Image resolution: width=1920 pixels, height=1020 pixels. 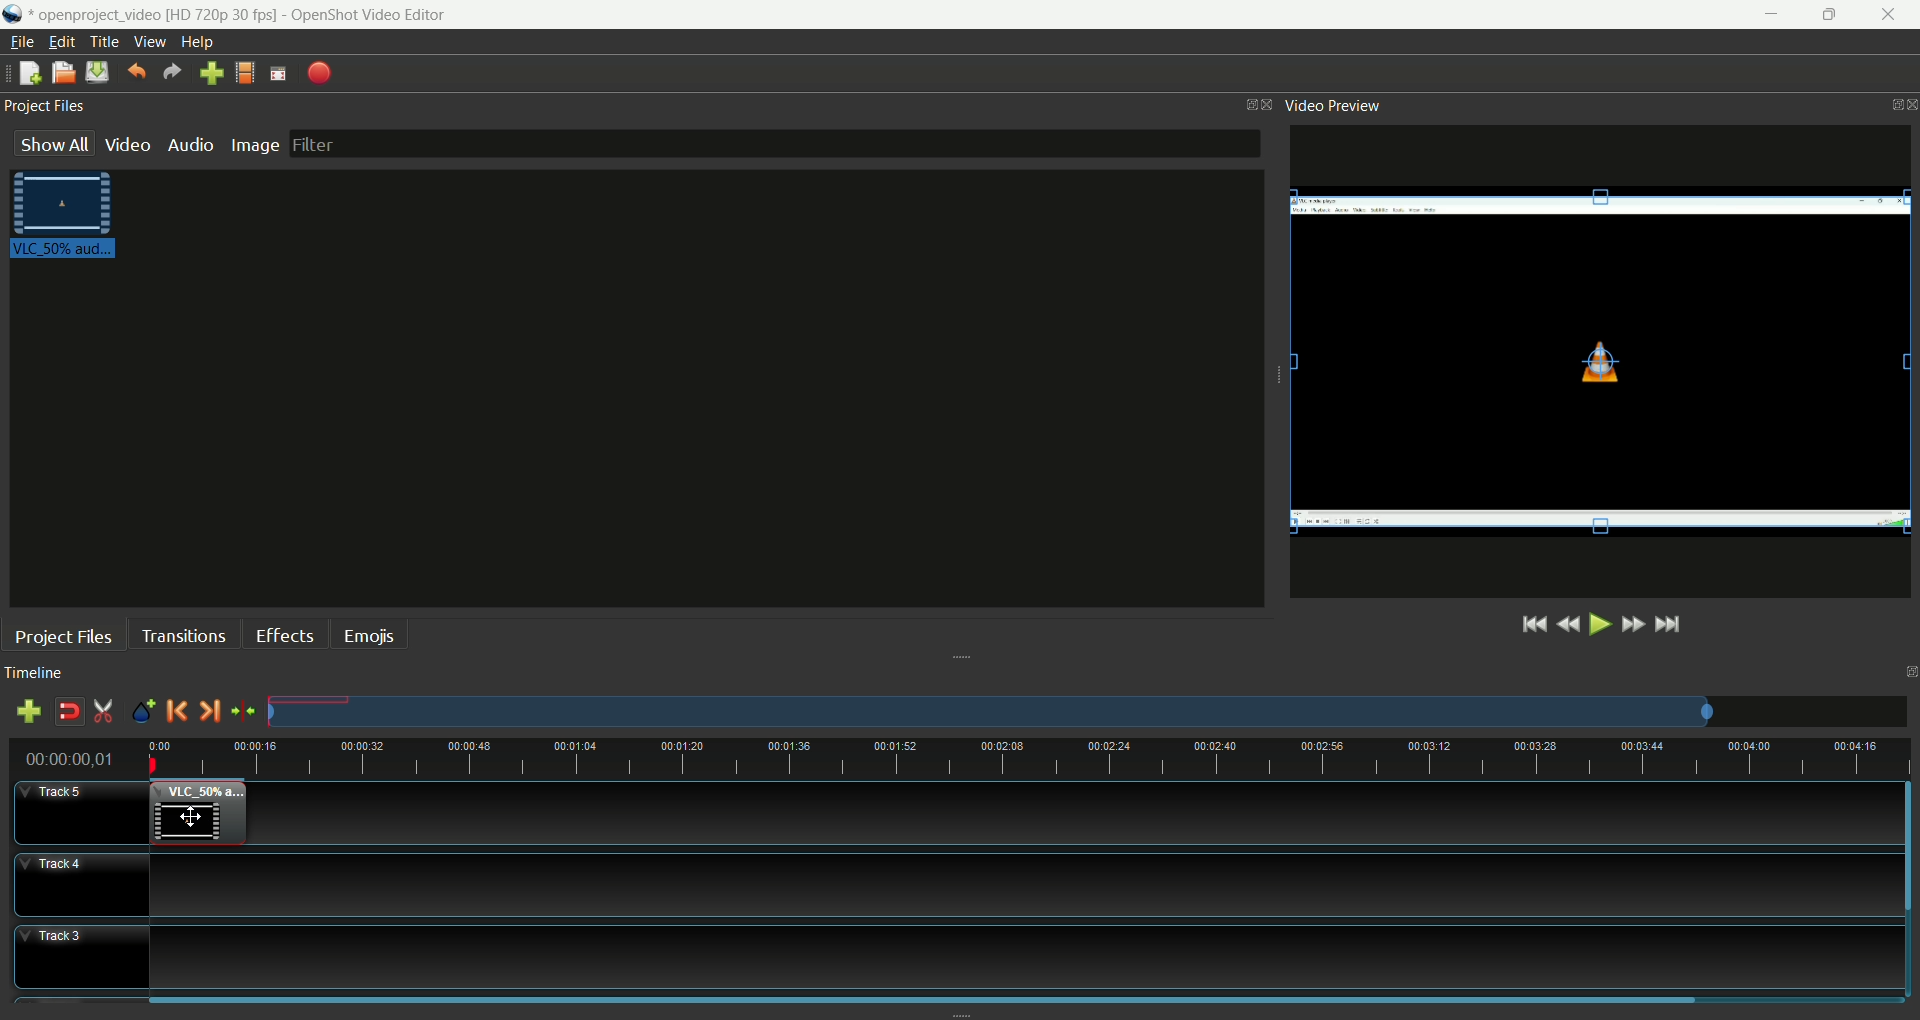 I want to click on video preview, so click(x=1340, y=106).